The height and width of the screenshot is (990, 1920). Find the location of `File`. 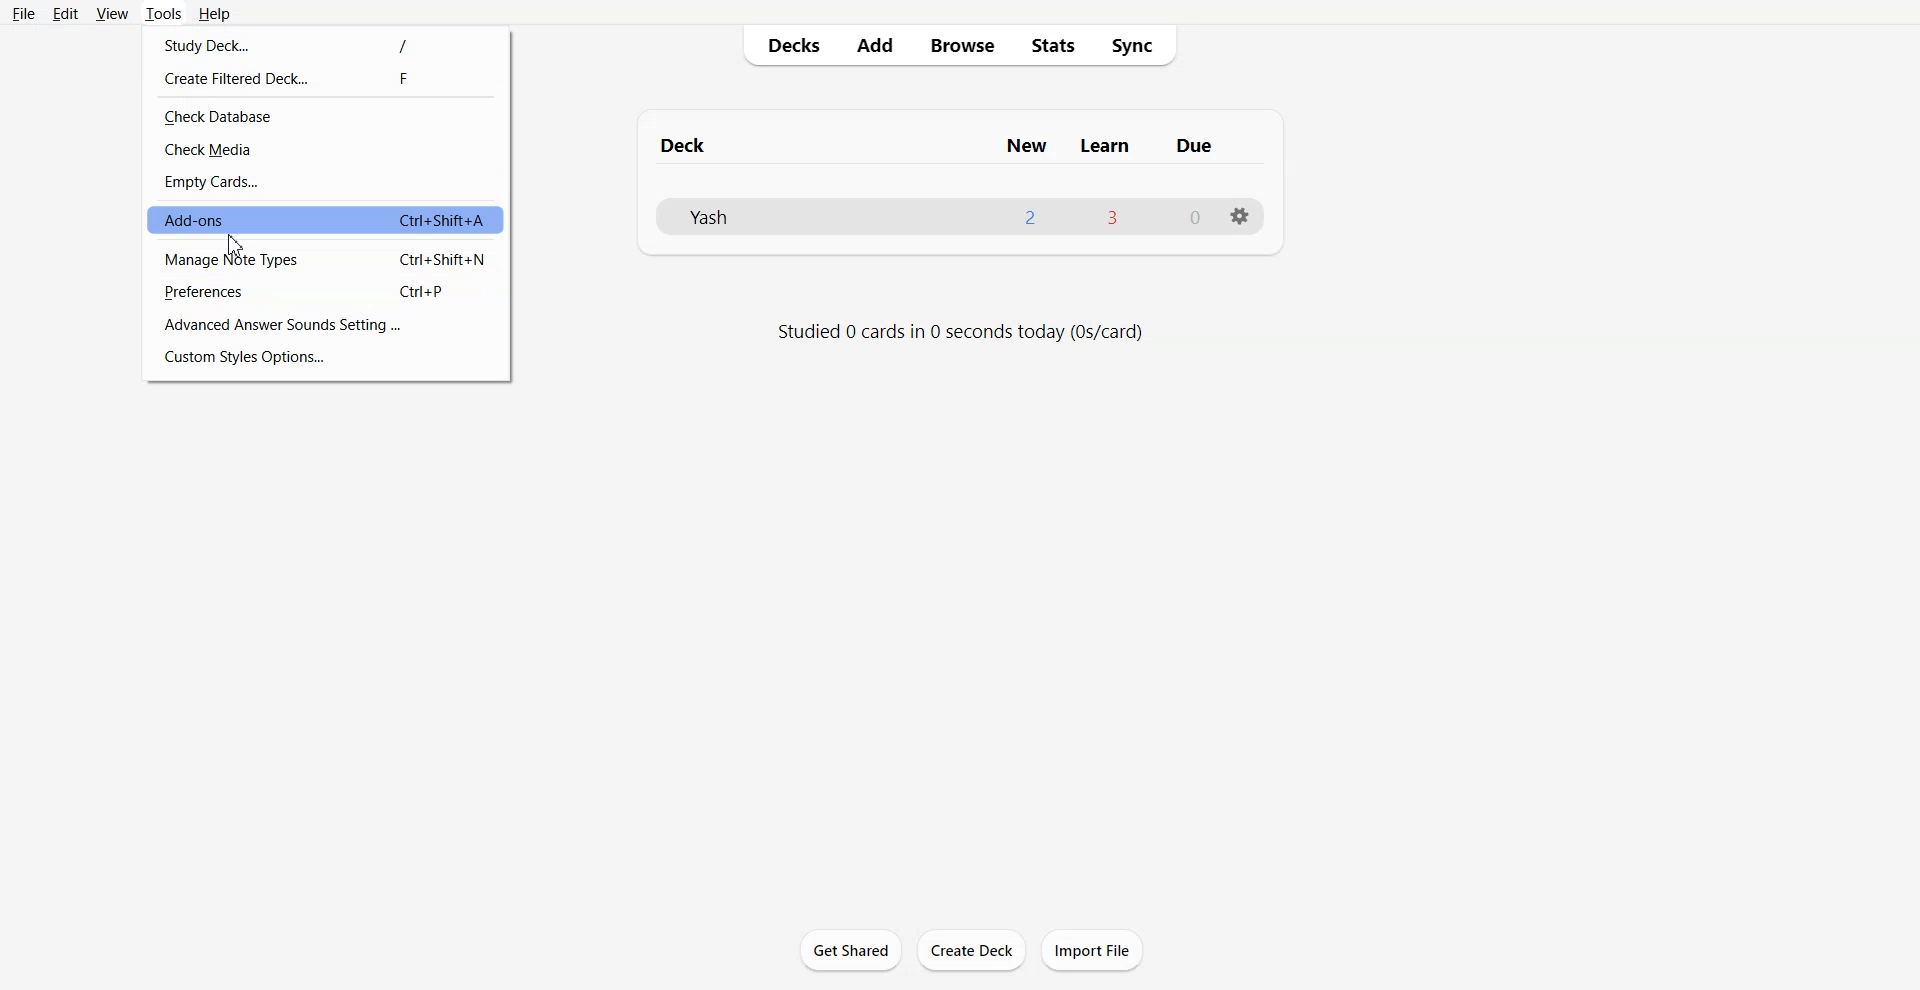

File is located at coordinates (25, 13).